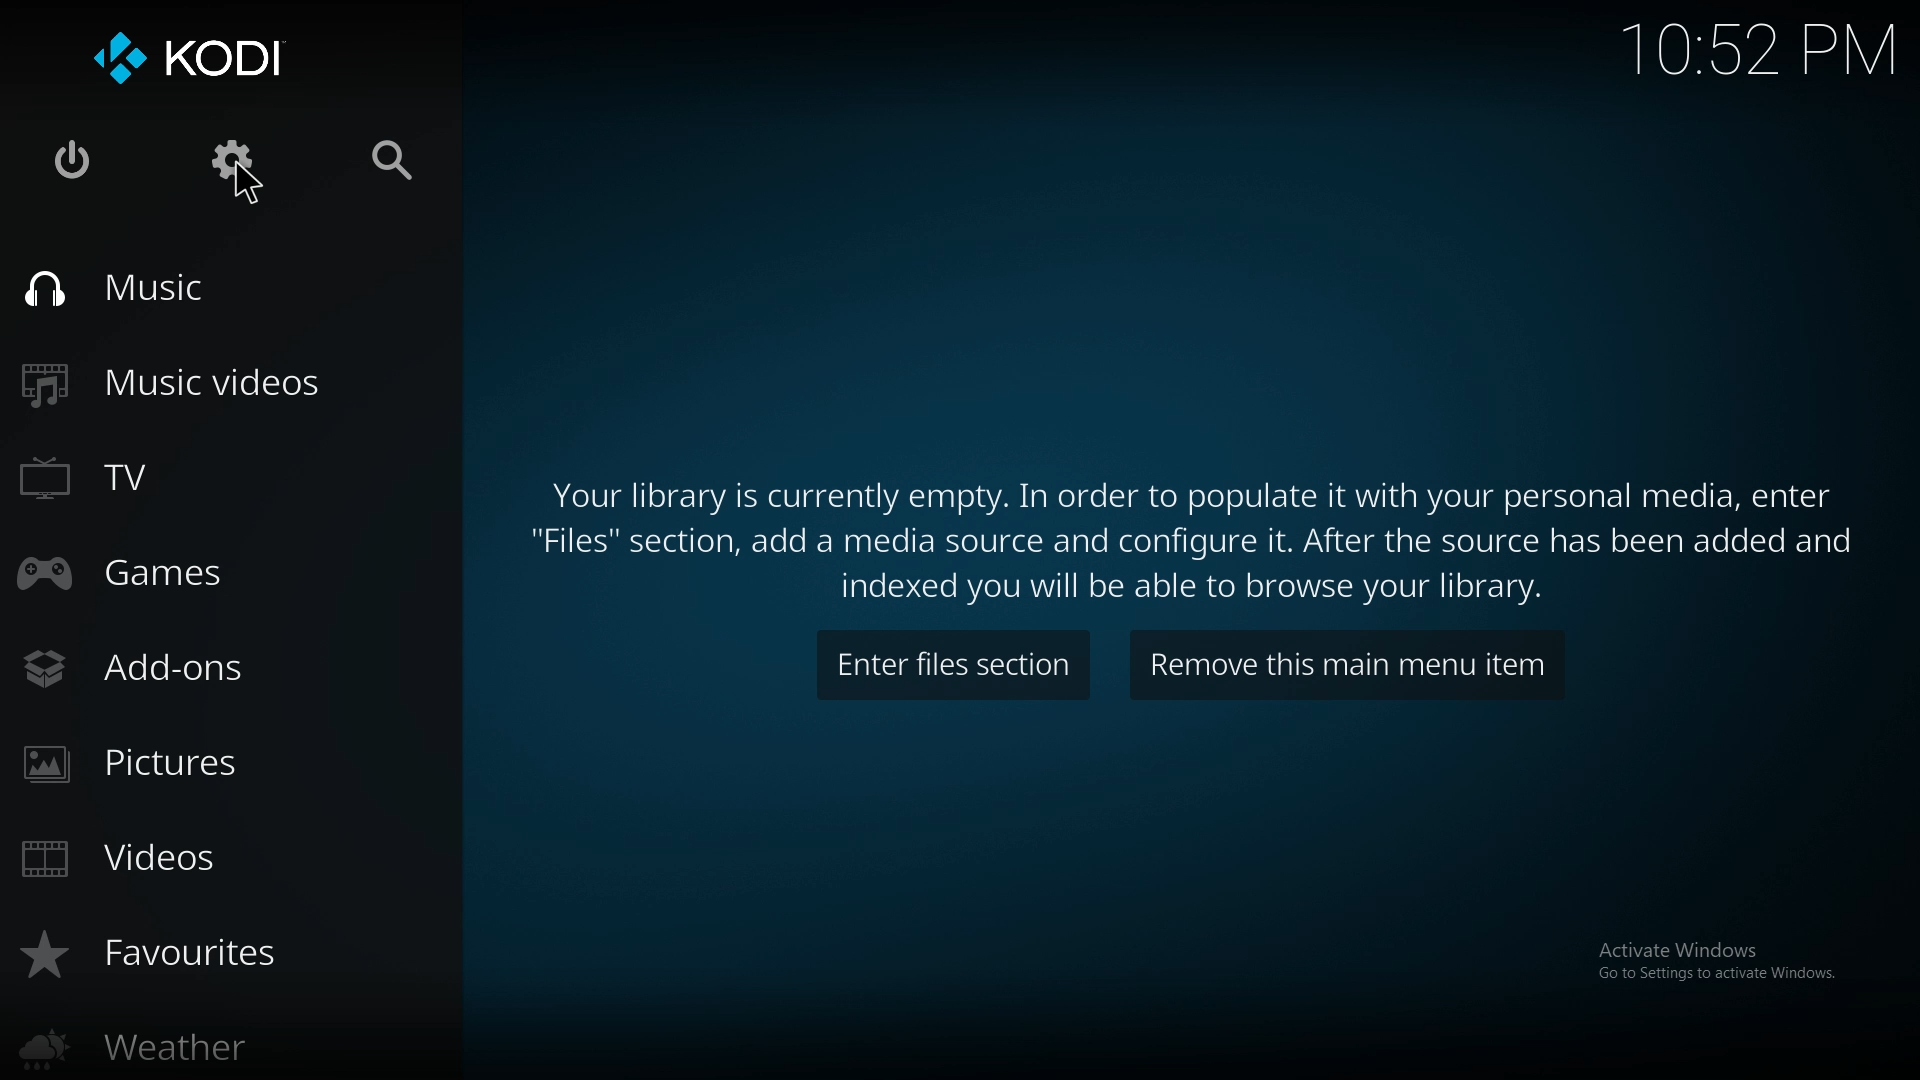  I want to click on favourites, so click(189, 955).